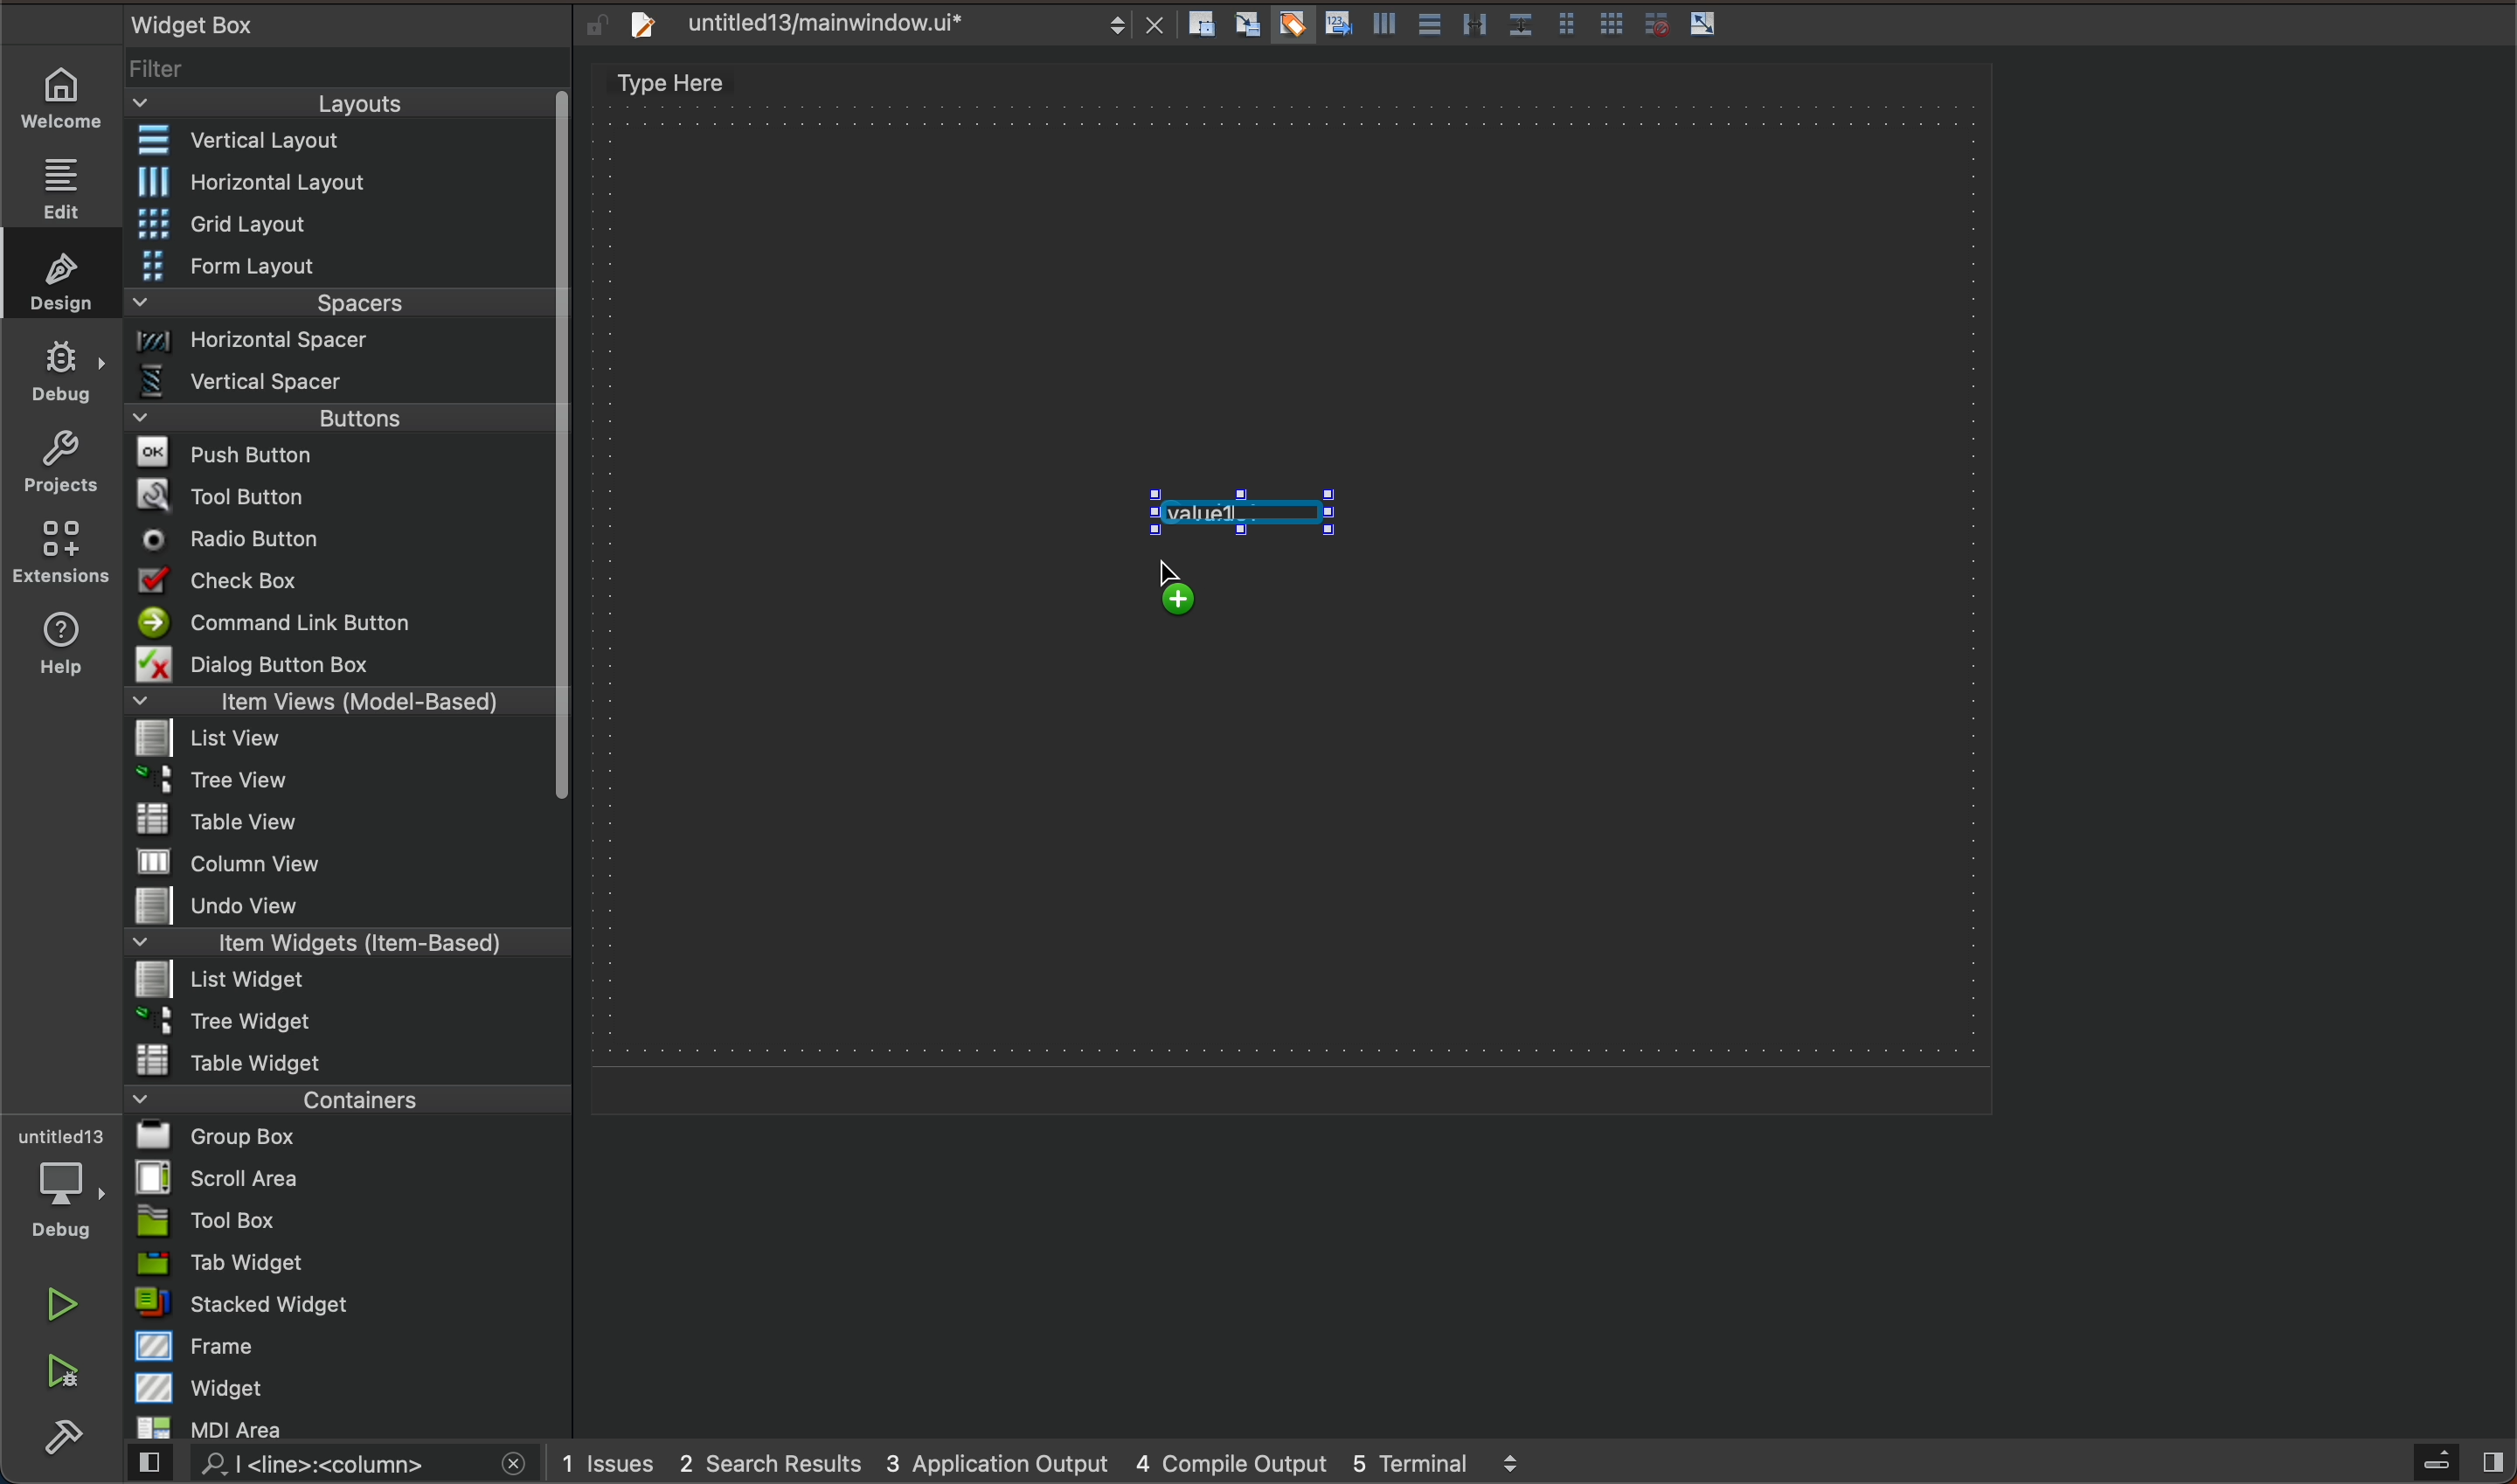  Describe the element at coordinates (63, 369) in the screenshot. I see `debug` at that location.